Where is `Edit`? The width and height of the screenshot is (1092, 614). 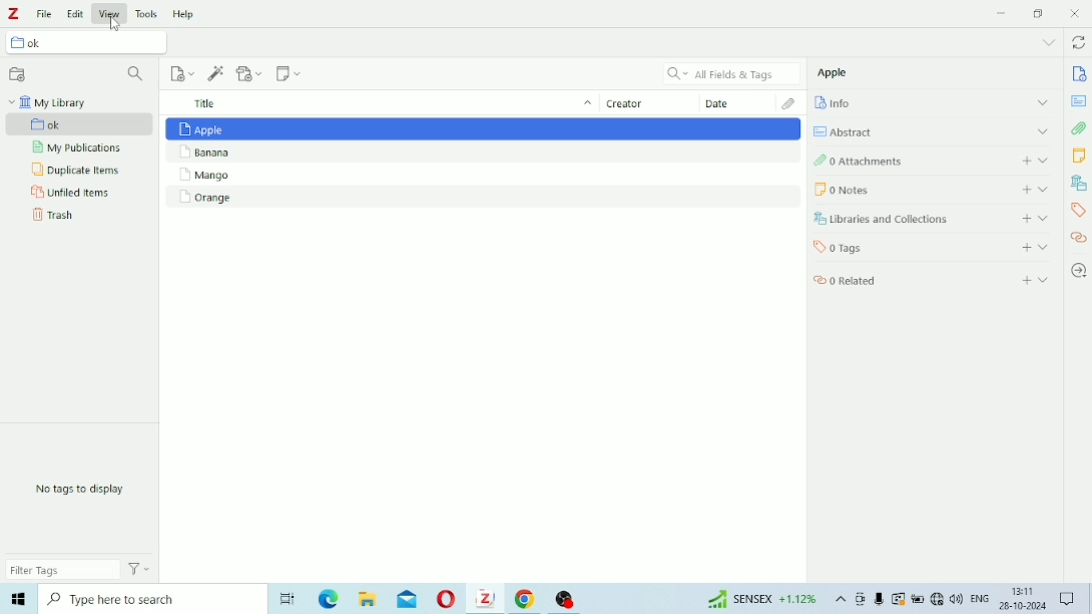
Edit is located at coordinates (77, 11).